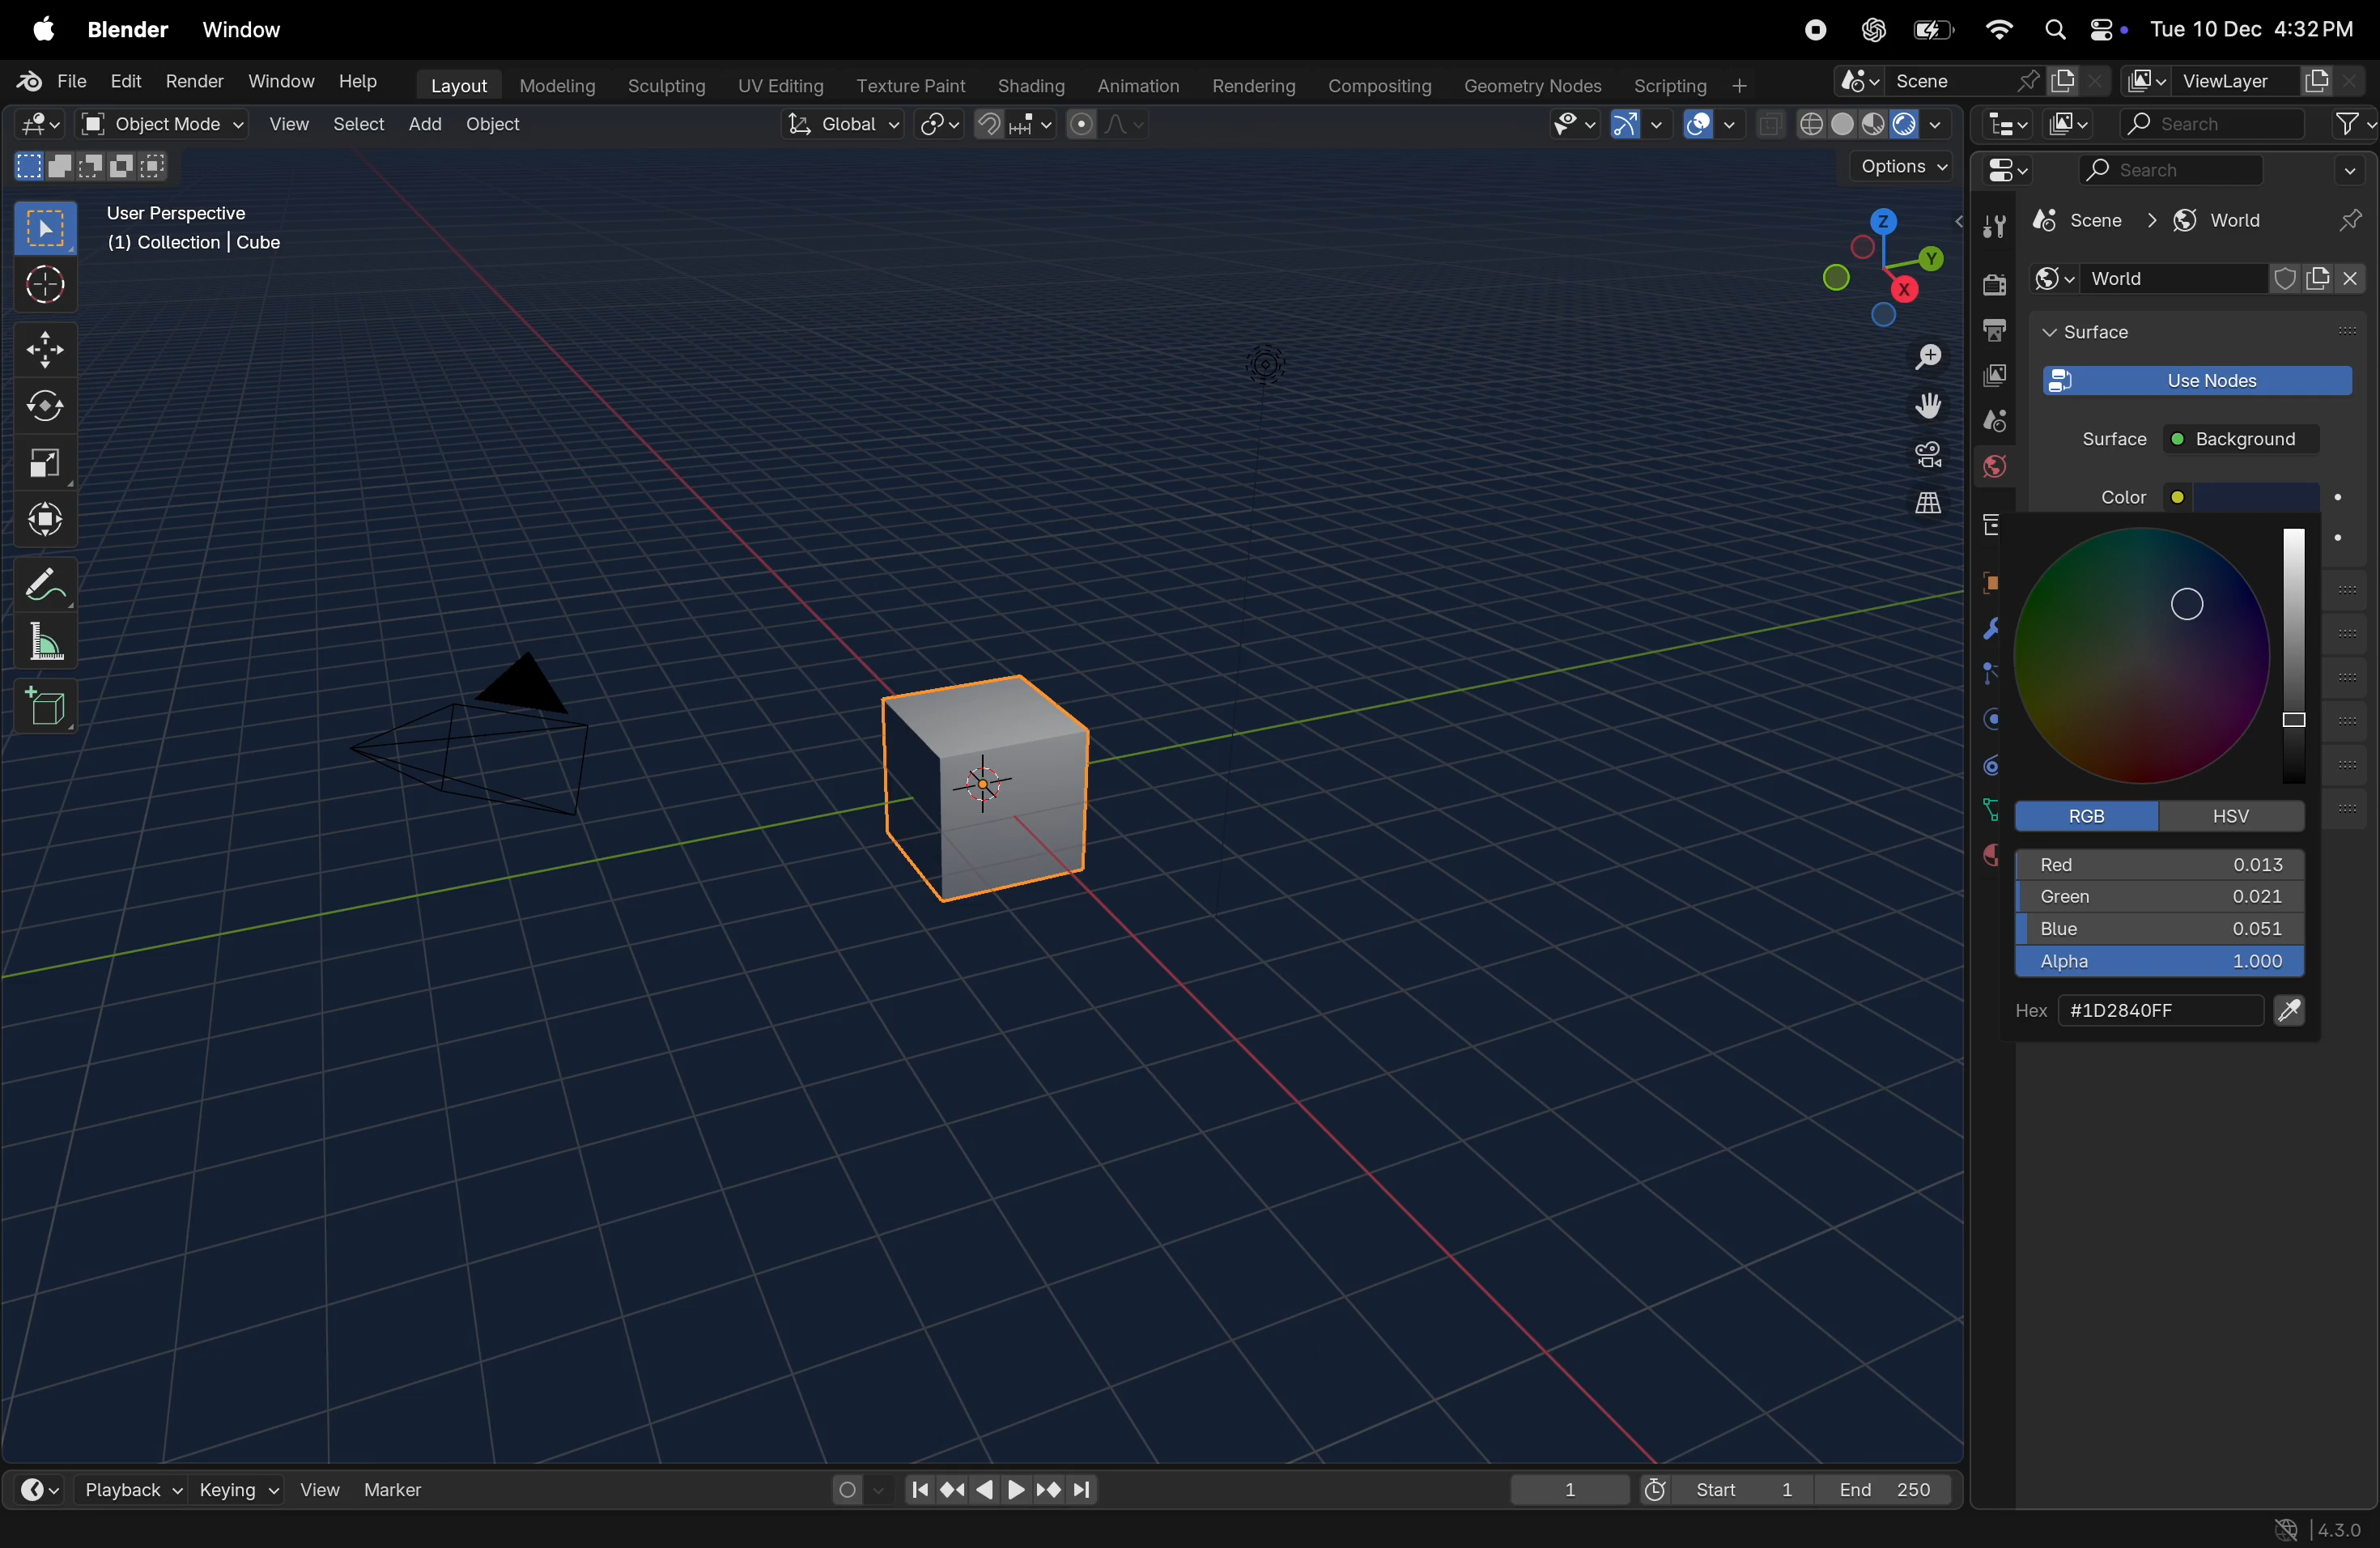 The width and height of the screenshot is (2380, 1548). Describe the element at coordinates (2251, 23) in the screenshot. I see `date and time` at that location.